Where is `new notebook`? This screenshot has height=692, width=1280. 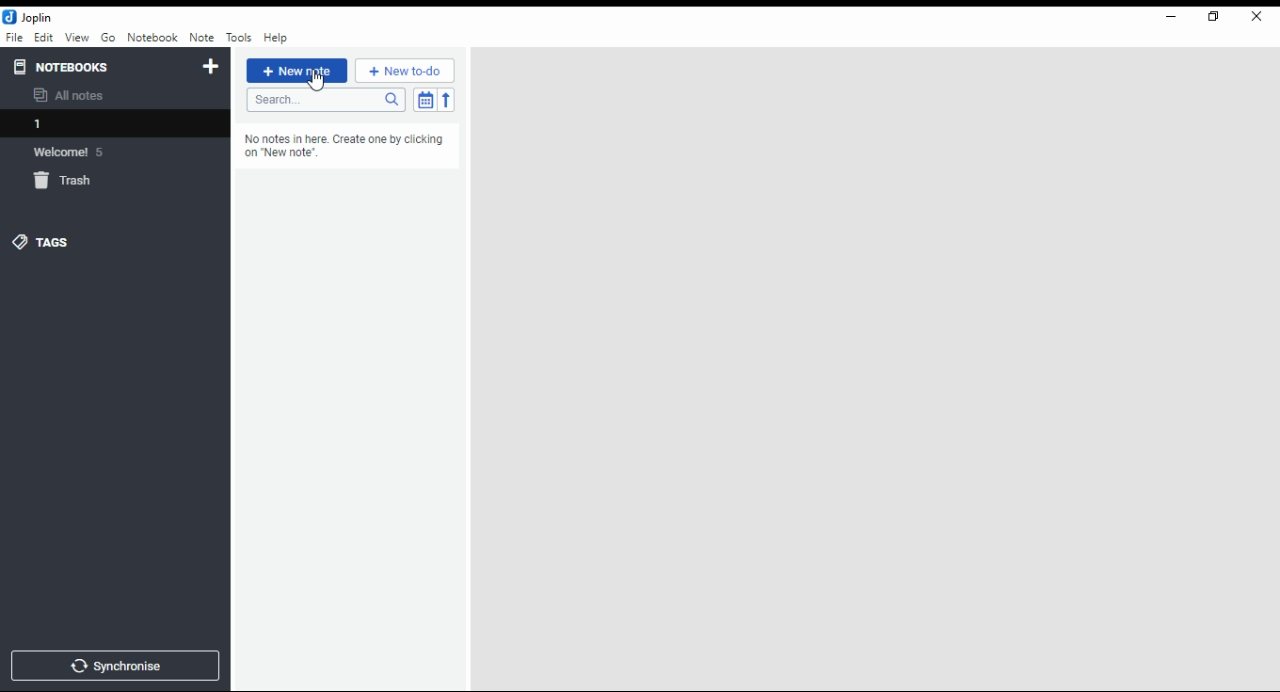 new notebook is located at coordinates (211, 67).